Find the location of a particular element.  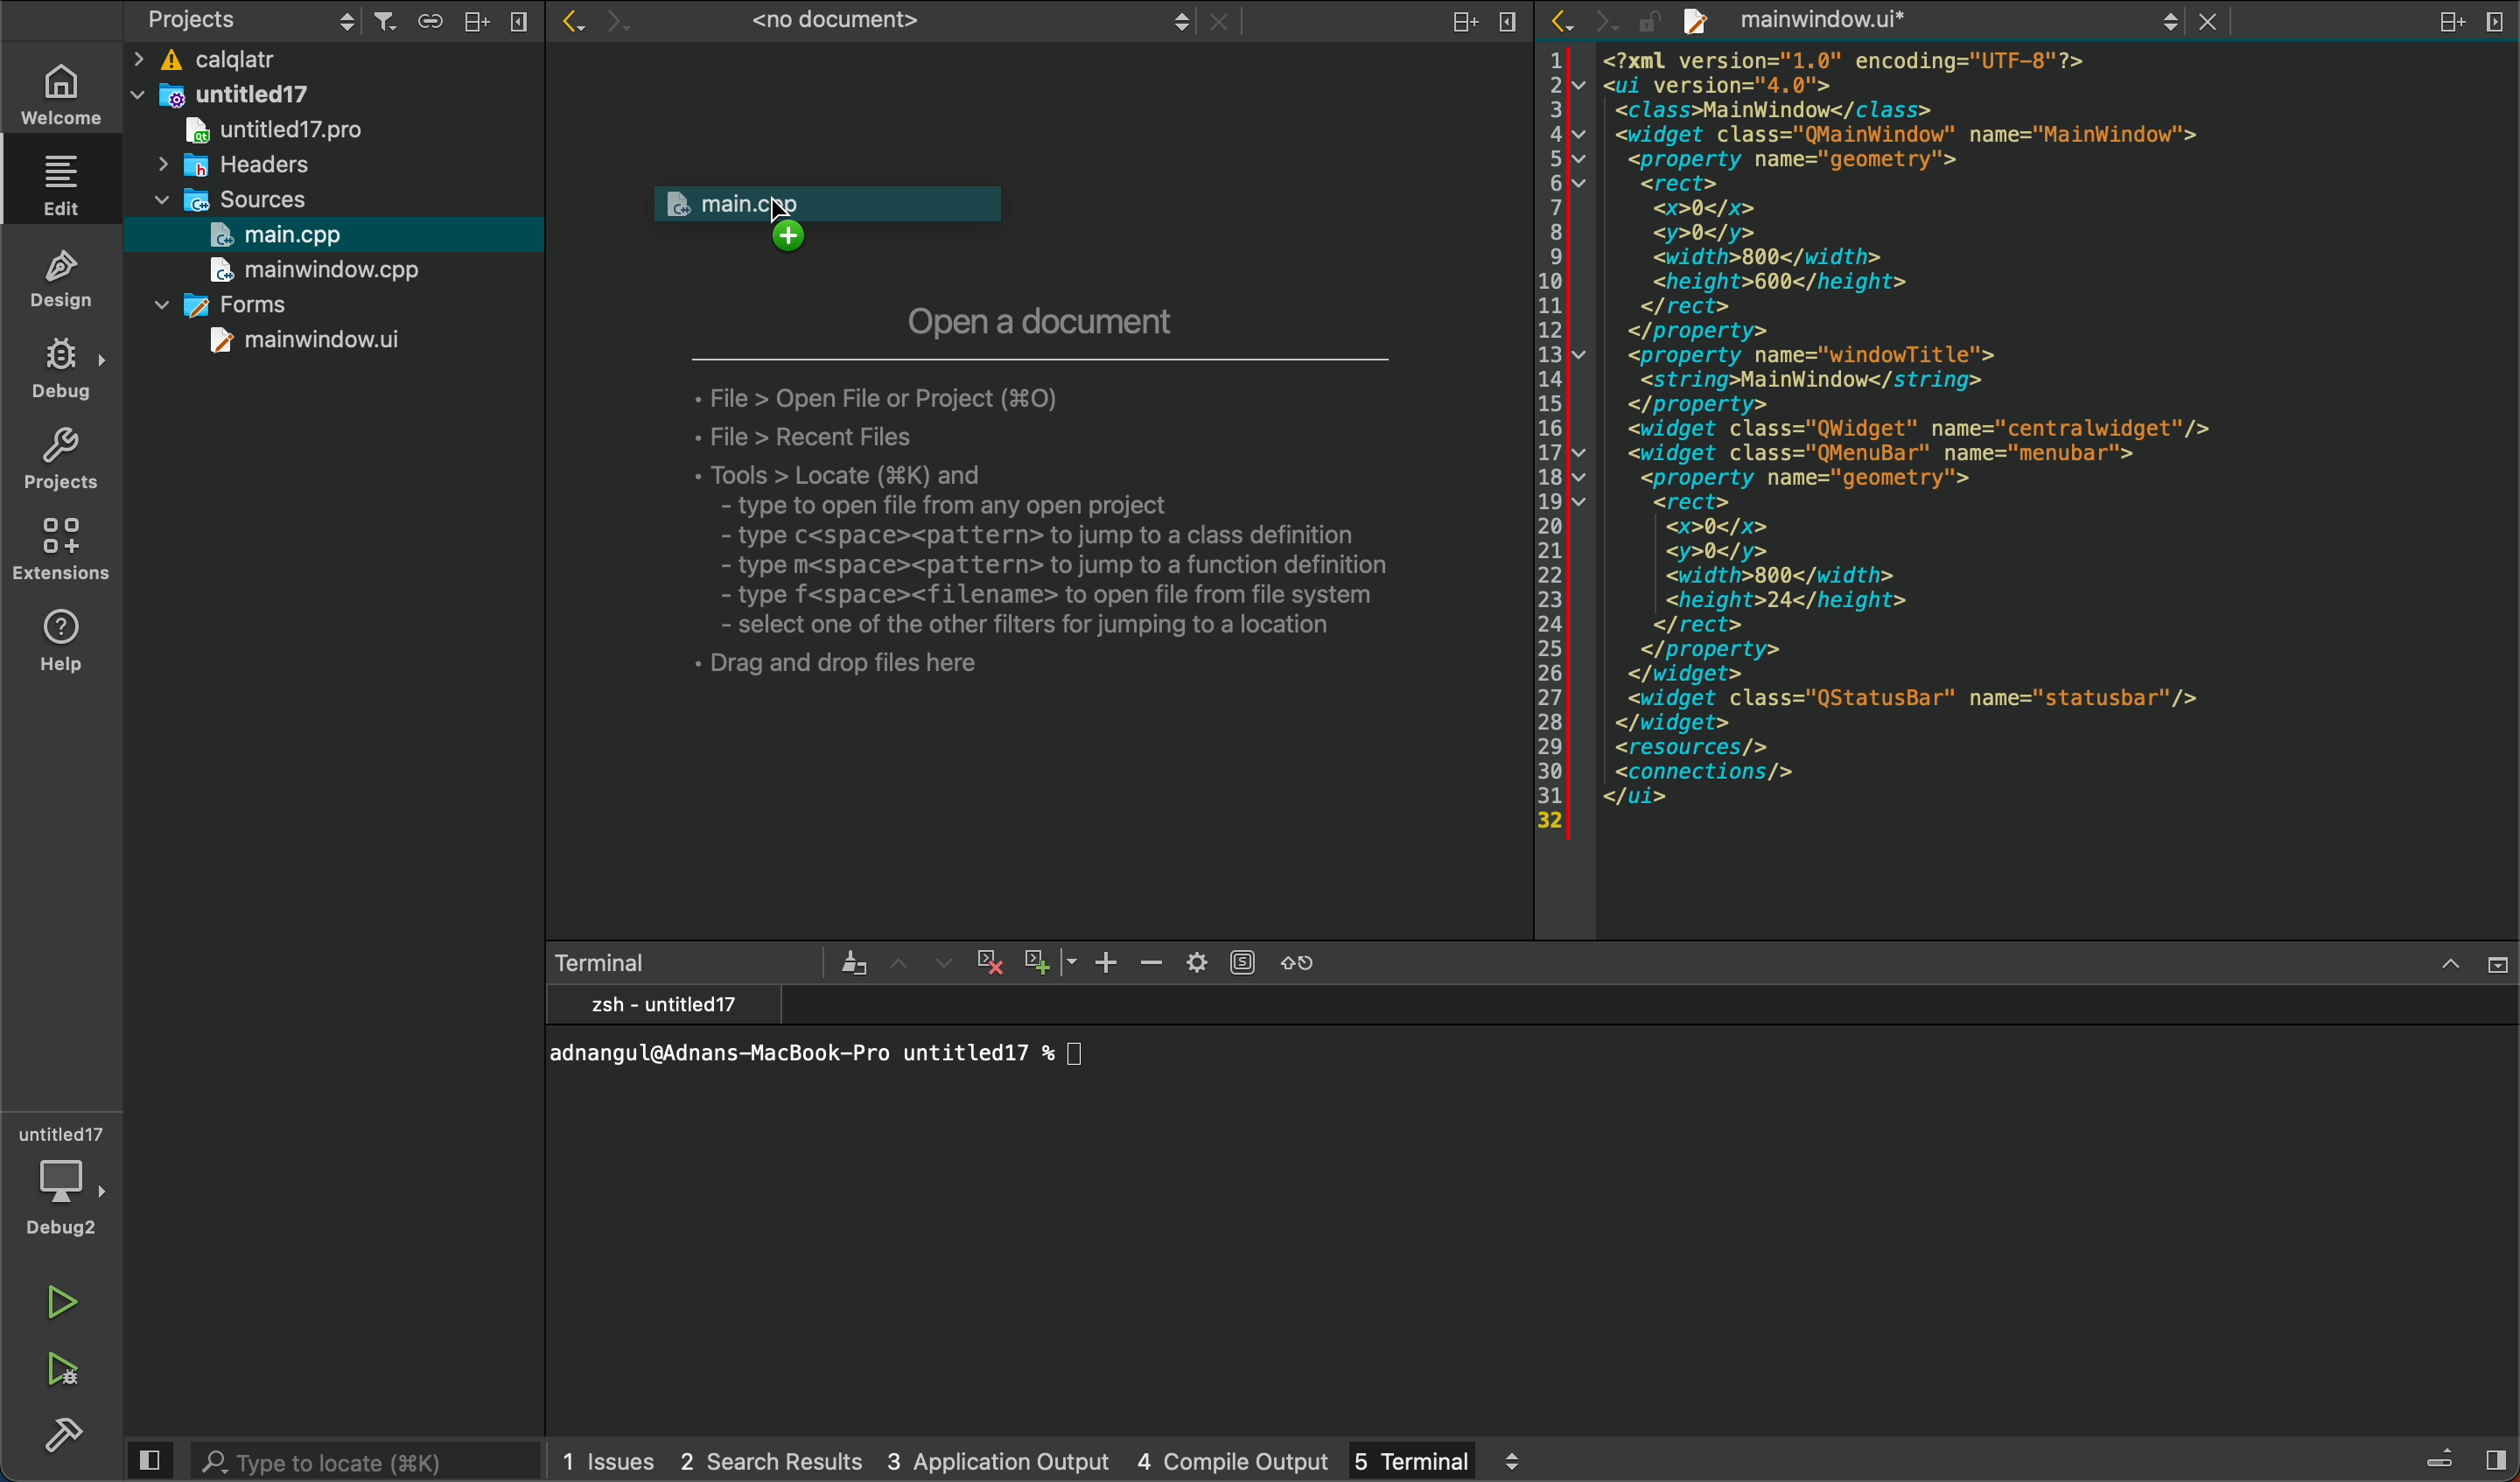

maximize is located at coordinates (2450, 966).